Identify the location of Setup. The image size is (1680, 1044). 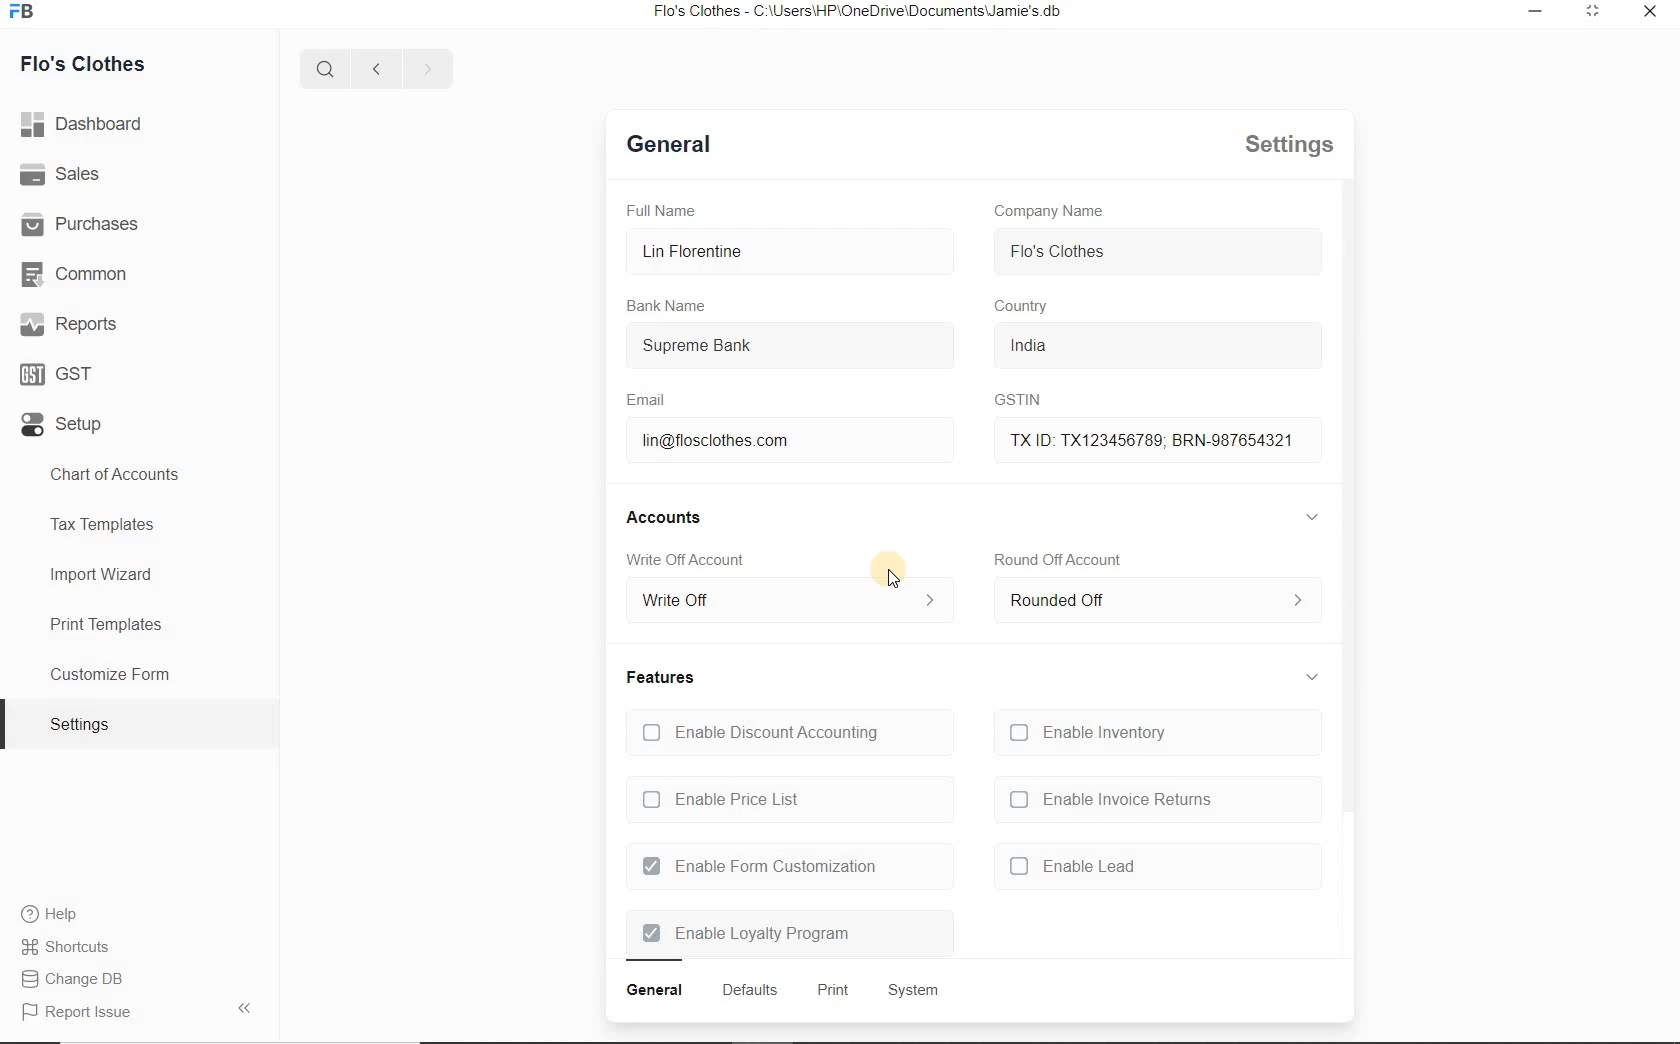
(63, 424).